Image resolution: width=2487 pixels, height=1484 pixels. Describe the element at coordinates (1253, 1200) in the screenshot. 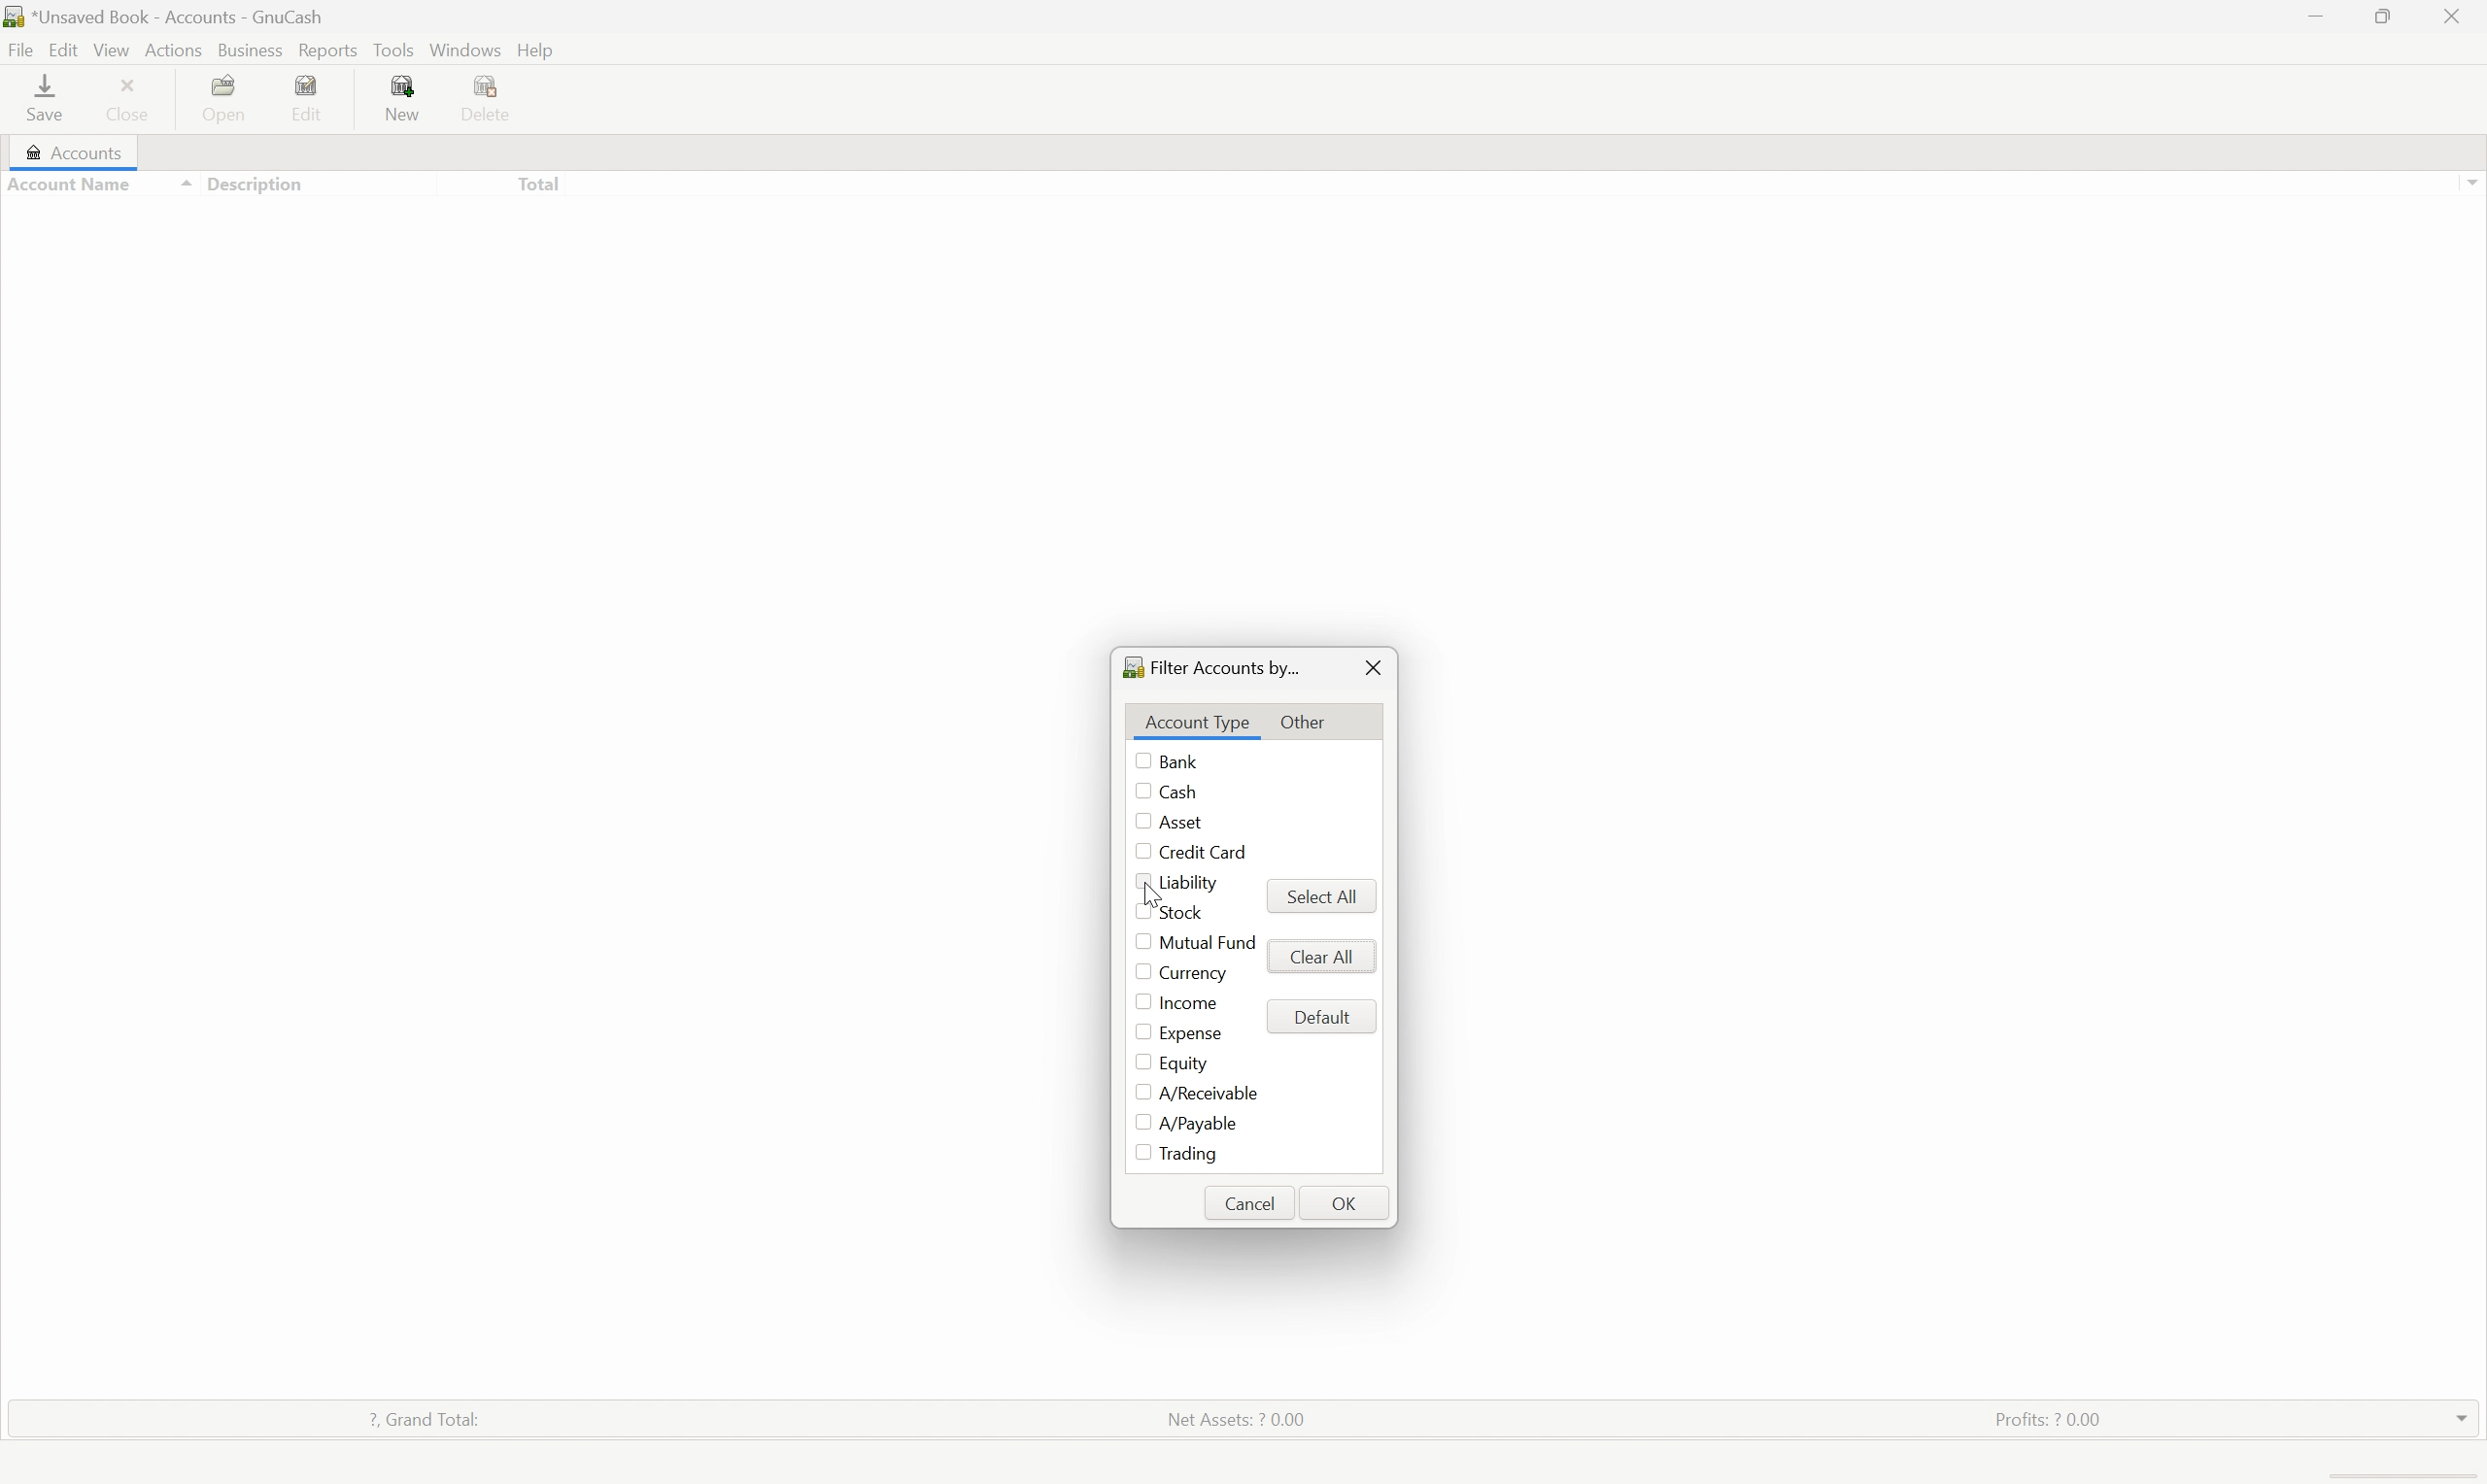

I see `Cancel` at that location.